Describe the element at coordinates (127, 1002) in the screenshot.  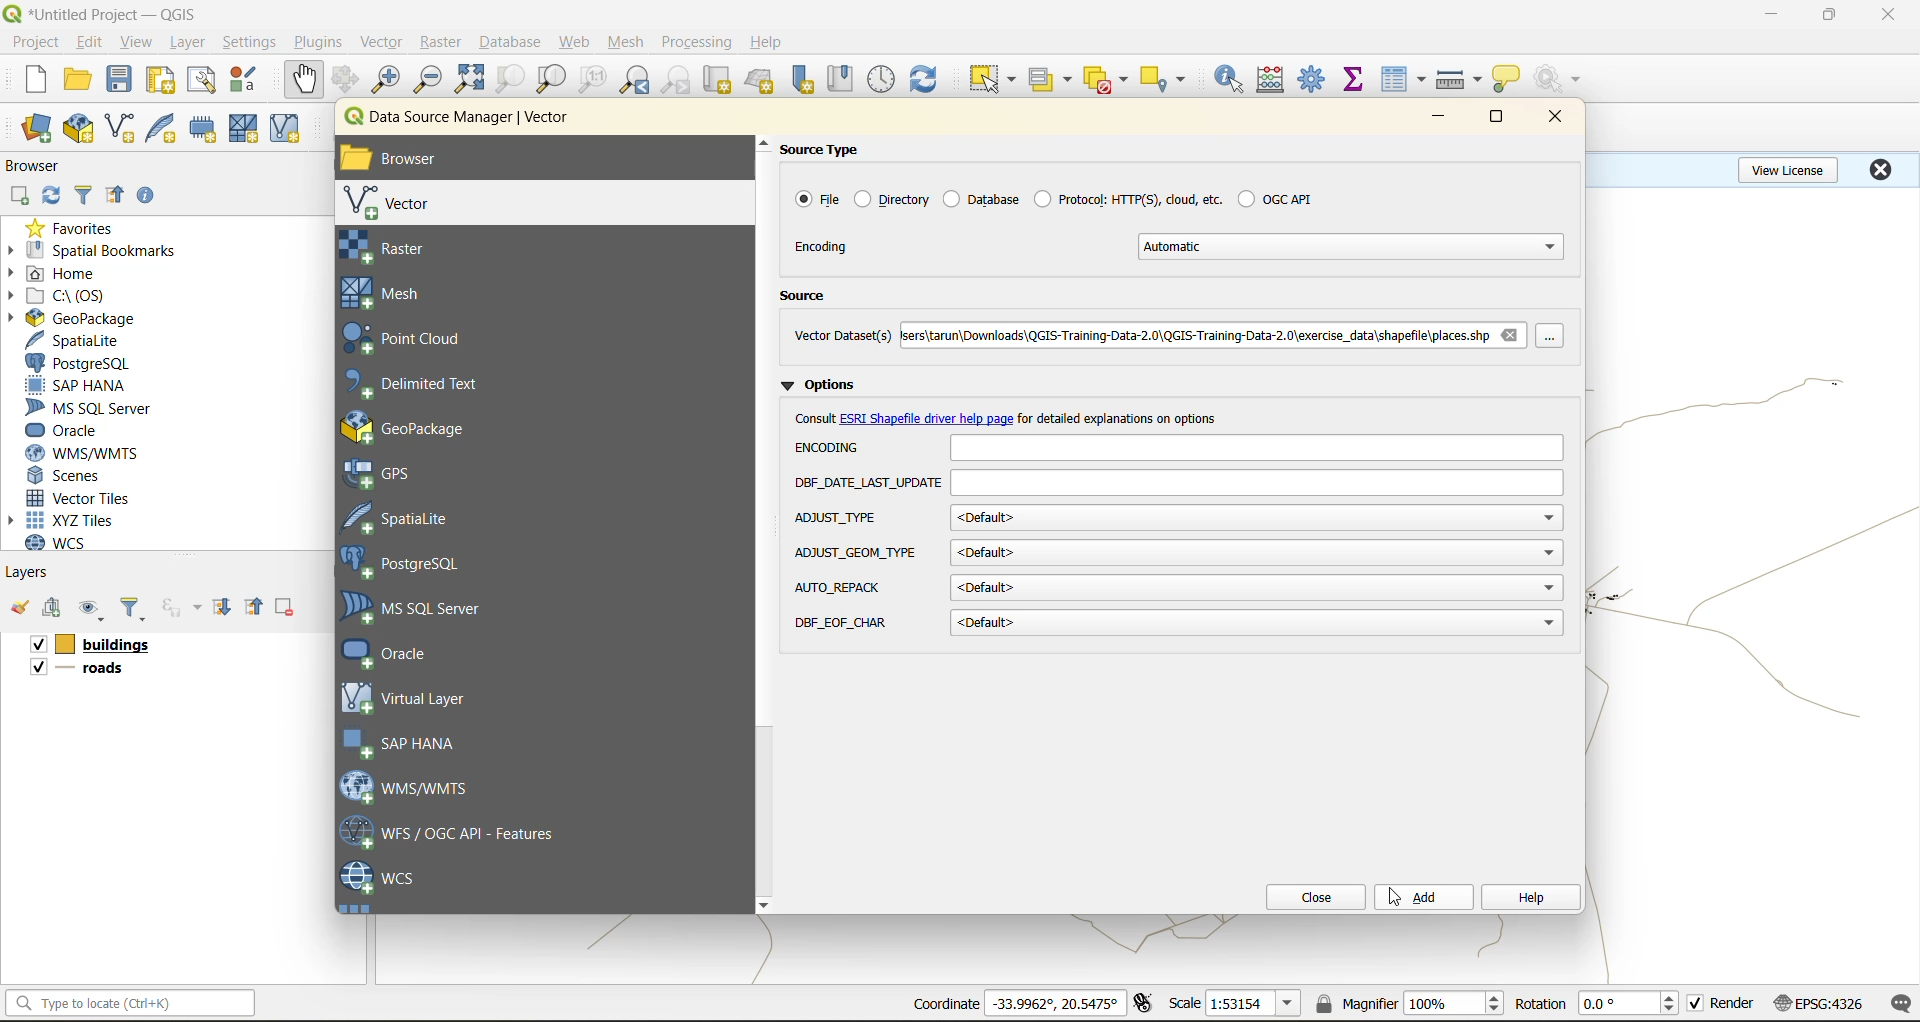
I see `status bar` at that location.